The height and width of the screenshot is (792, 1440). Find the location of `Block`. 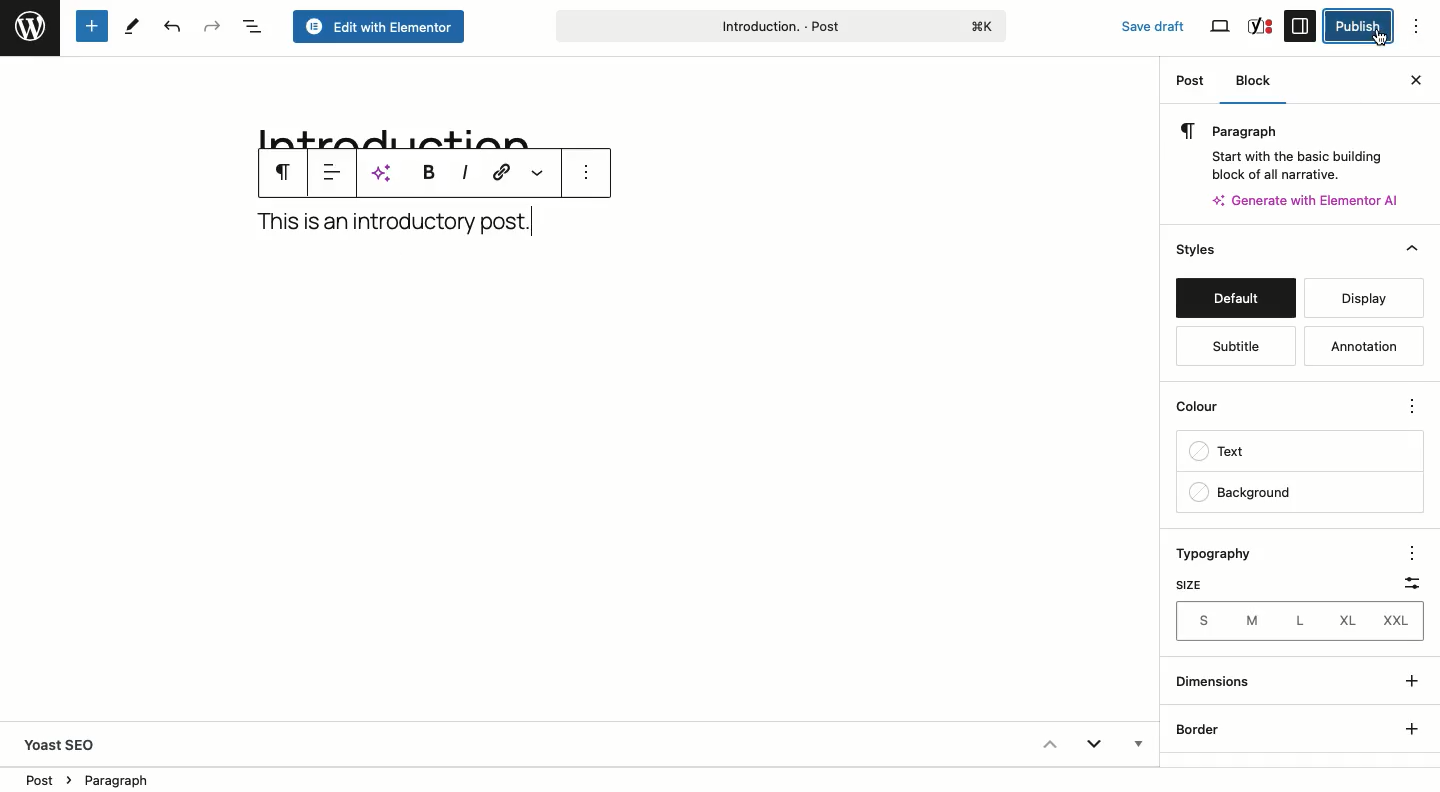

Block is located at coordinates (1258, 83).